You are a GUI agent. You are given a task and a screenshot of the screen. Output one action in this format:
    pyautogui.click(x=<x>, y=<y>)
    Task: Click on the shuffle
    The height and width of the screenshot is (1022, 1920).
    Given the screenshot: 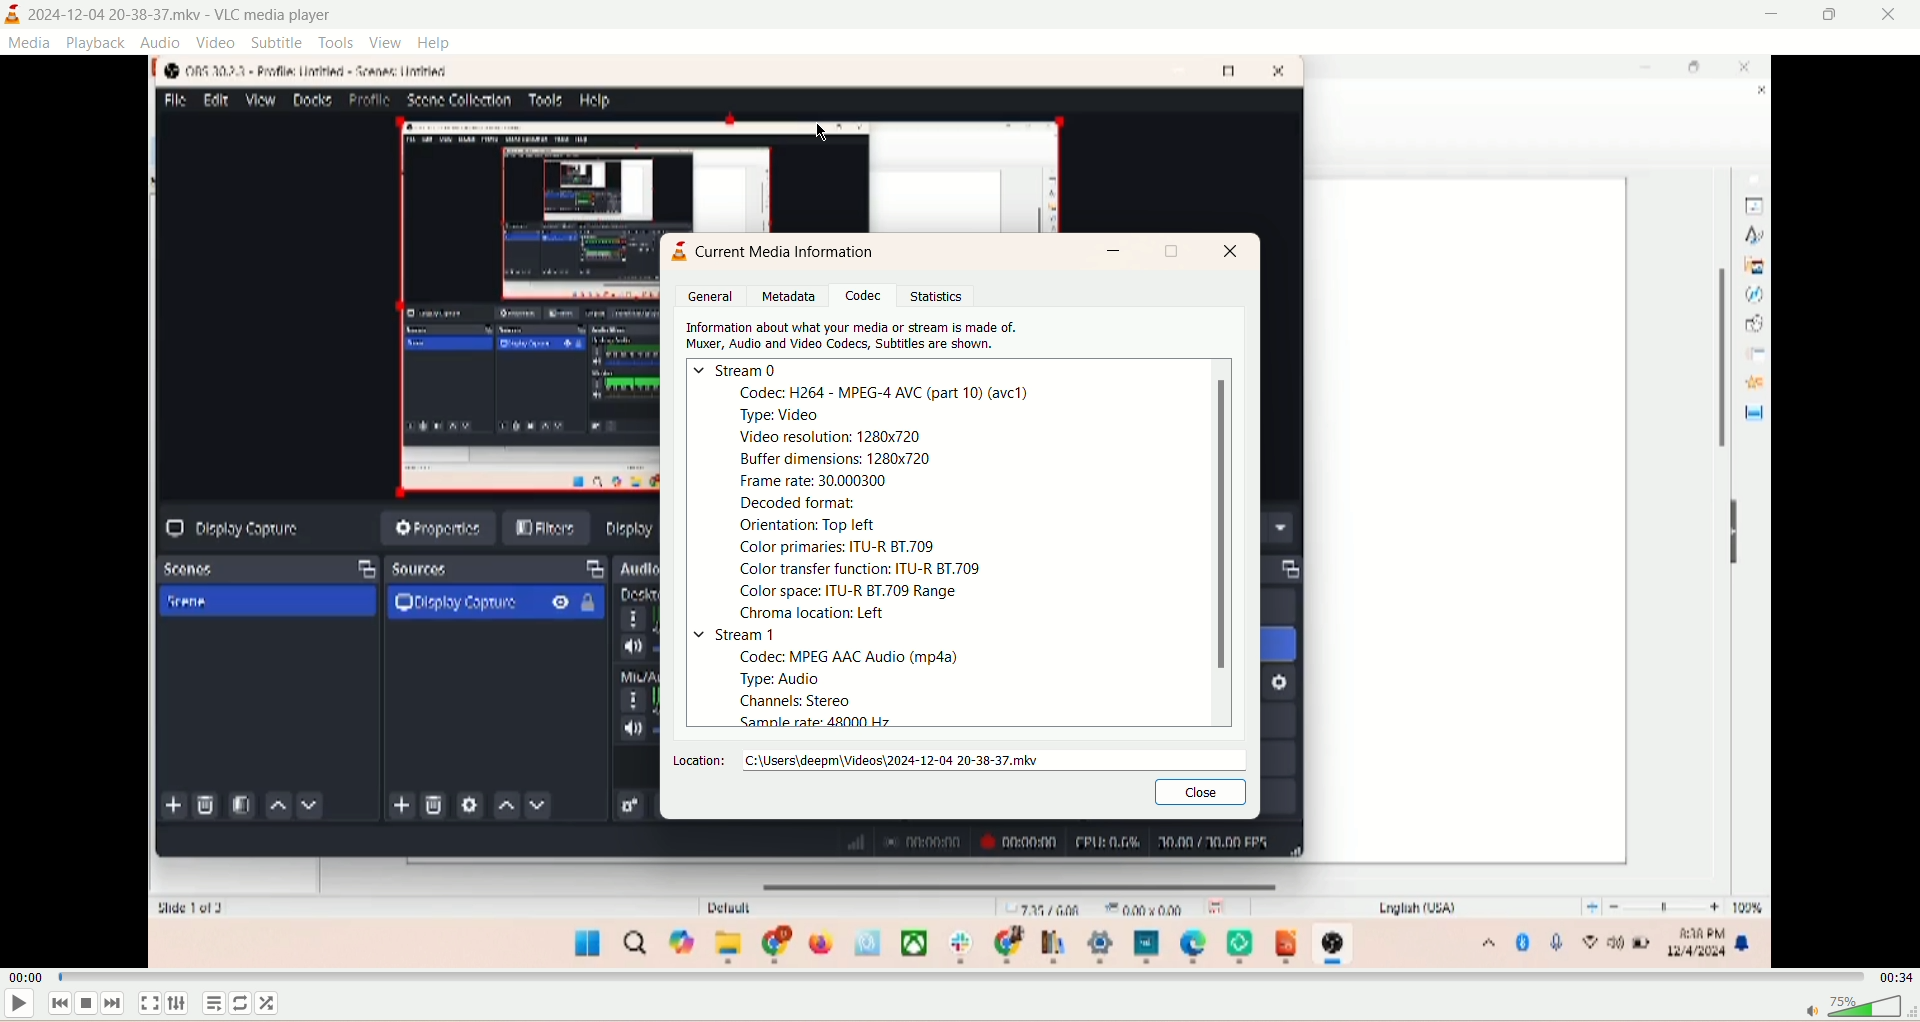 What is the action you would take?
    pyautogui.click(x=274, y=1004)
    